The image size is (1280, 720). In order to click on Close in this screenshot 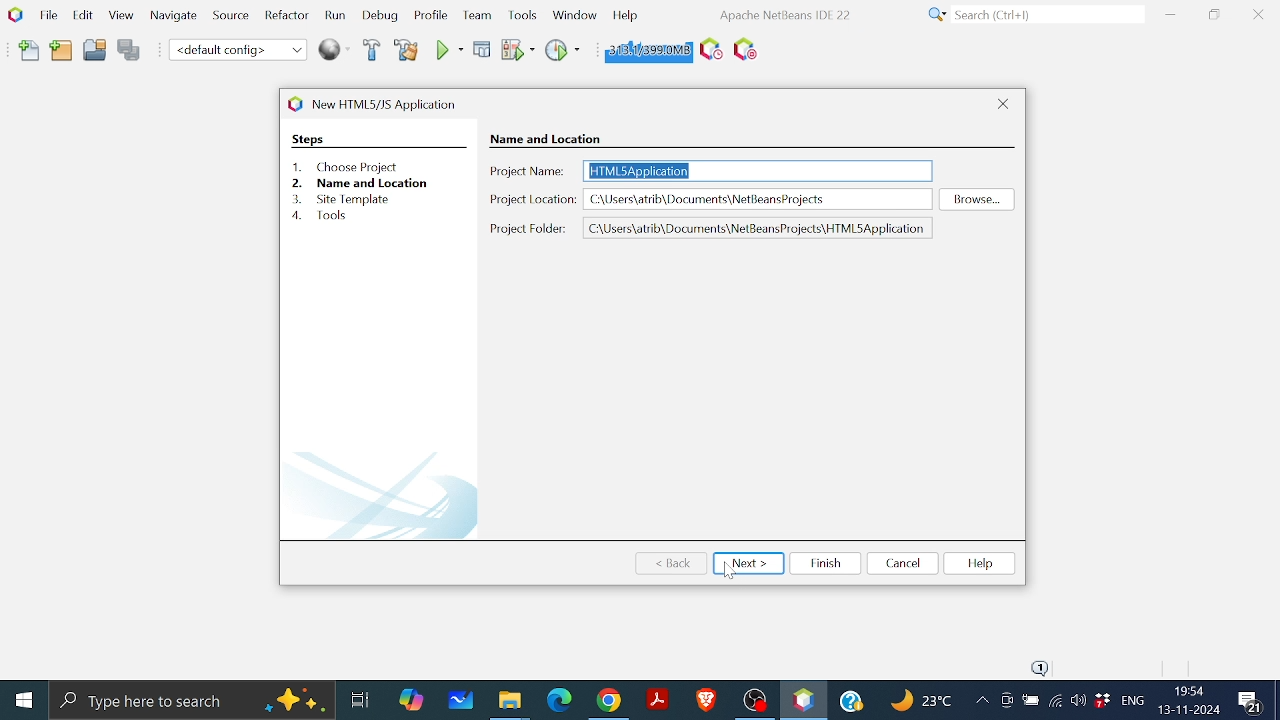, I will do `click(1005, 103)`.